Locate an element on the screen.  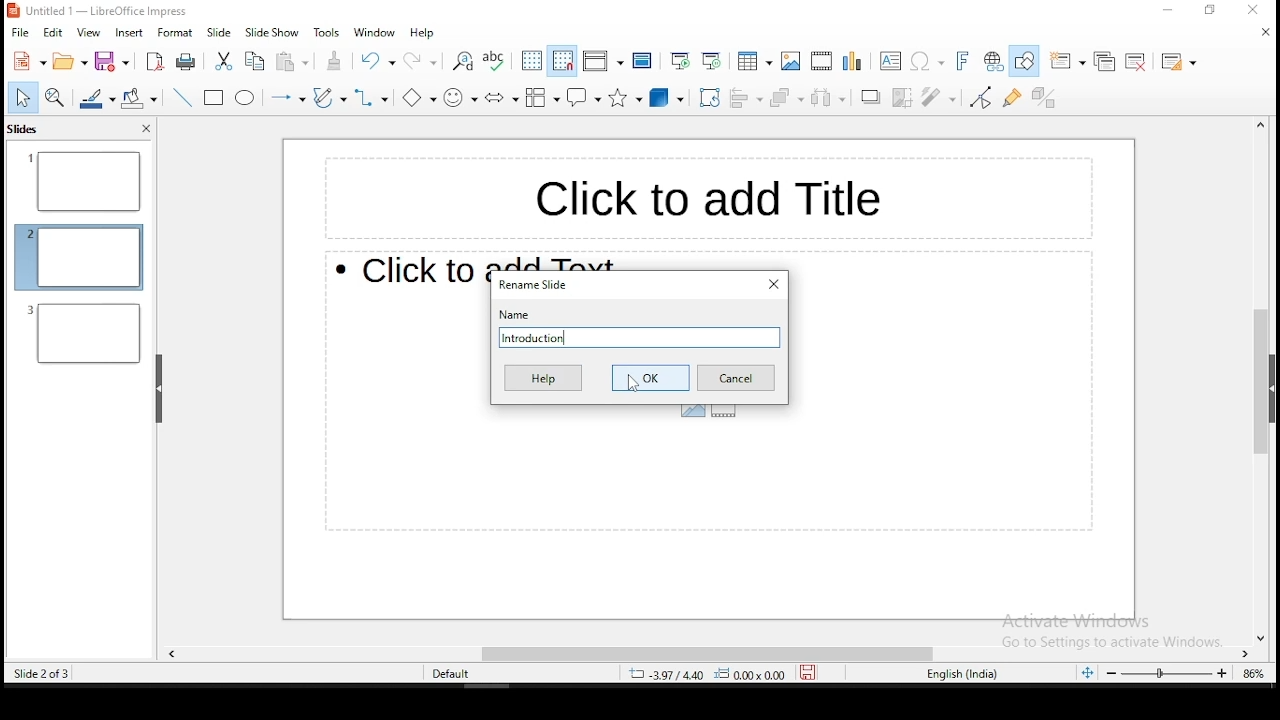
help is located at coordinates (541, 378).